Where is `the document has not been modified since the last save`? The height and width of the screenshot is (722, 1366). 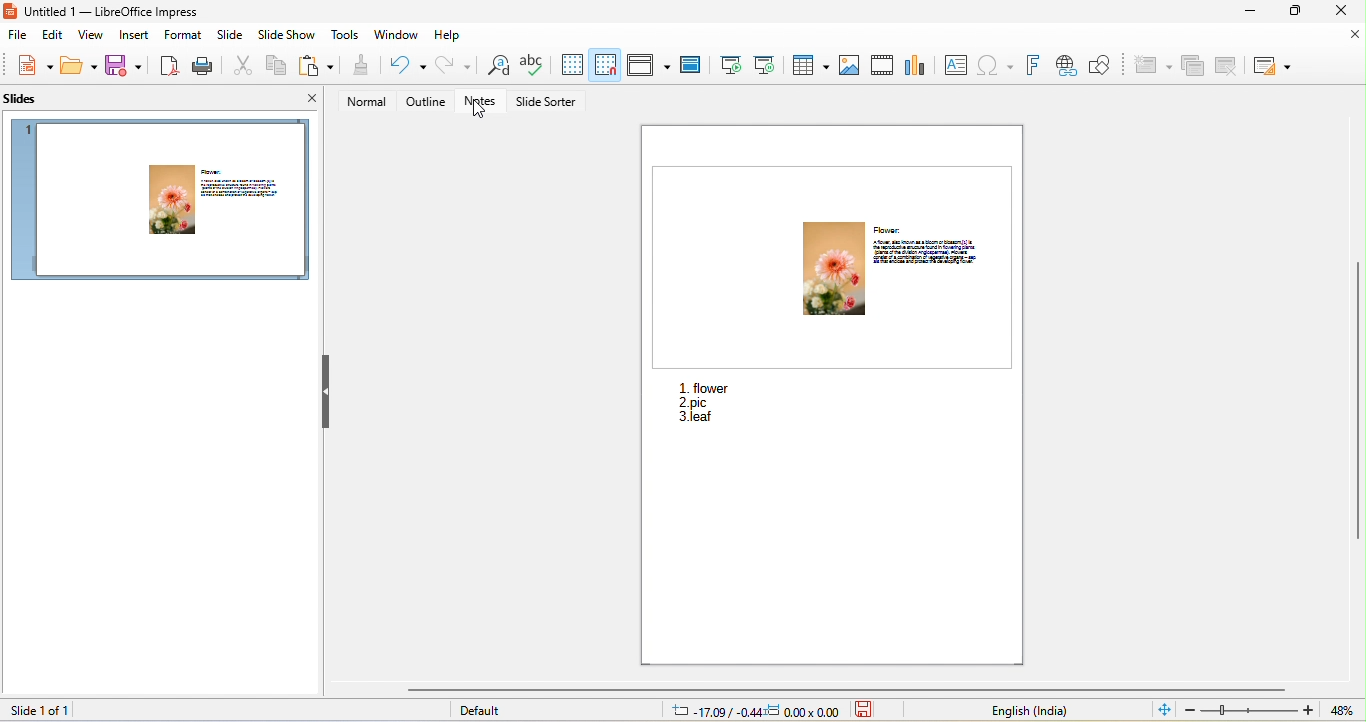
the document has not been modified since the last save is located at coordinates (868, 710).